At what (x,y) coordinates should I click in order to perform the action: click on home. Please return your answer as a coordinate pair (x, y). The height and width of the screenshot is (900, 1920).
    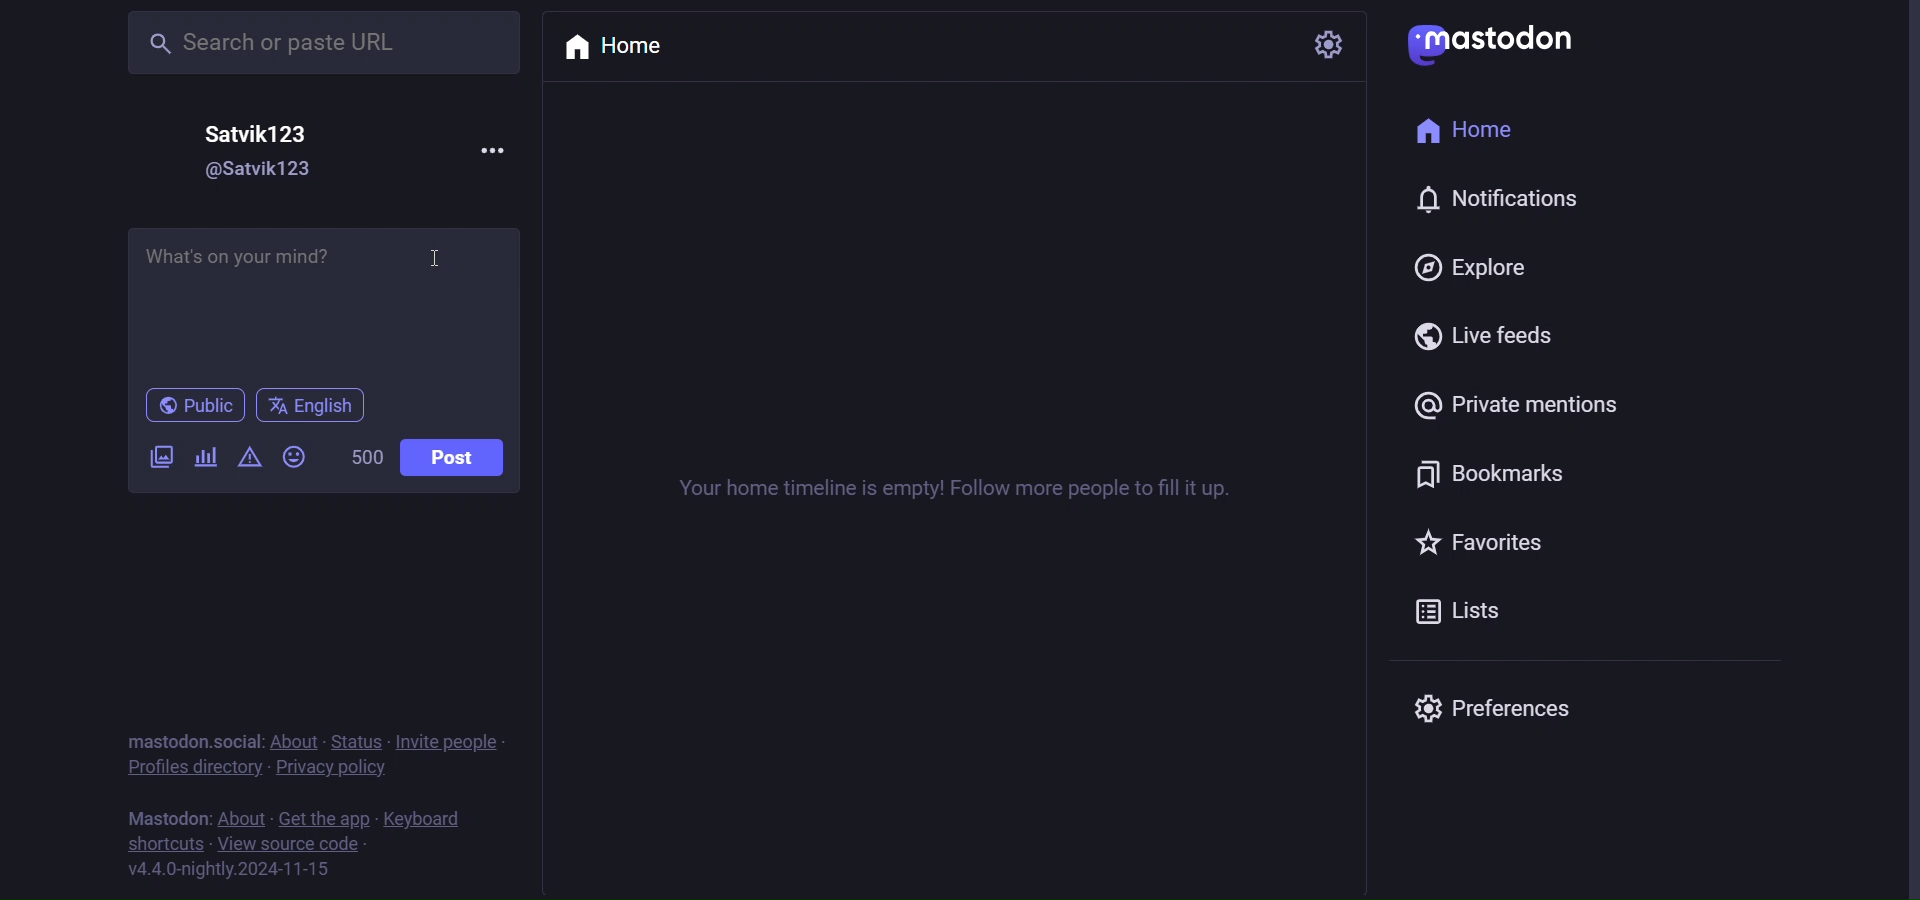
    Looking at the image, I should click on (1475, 135).